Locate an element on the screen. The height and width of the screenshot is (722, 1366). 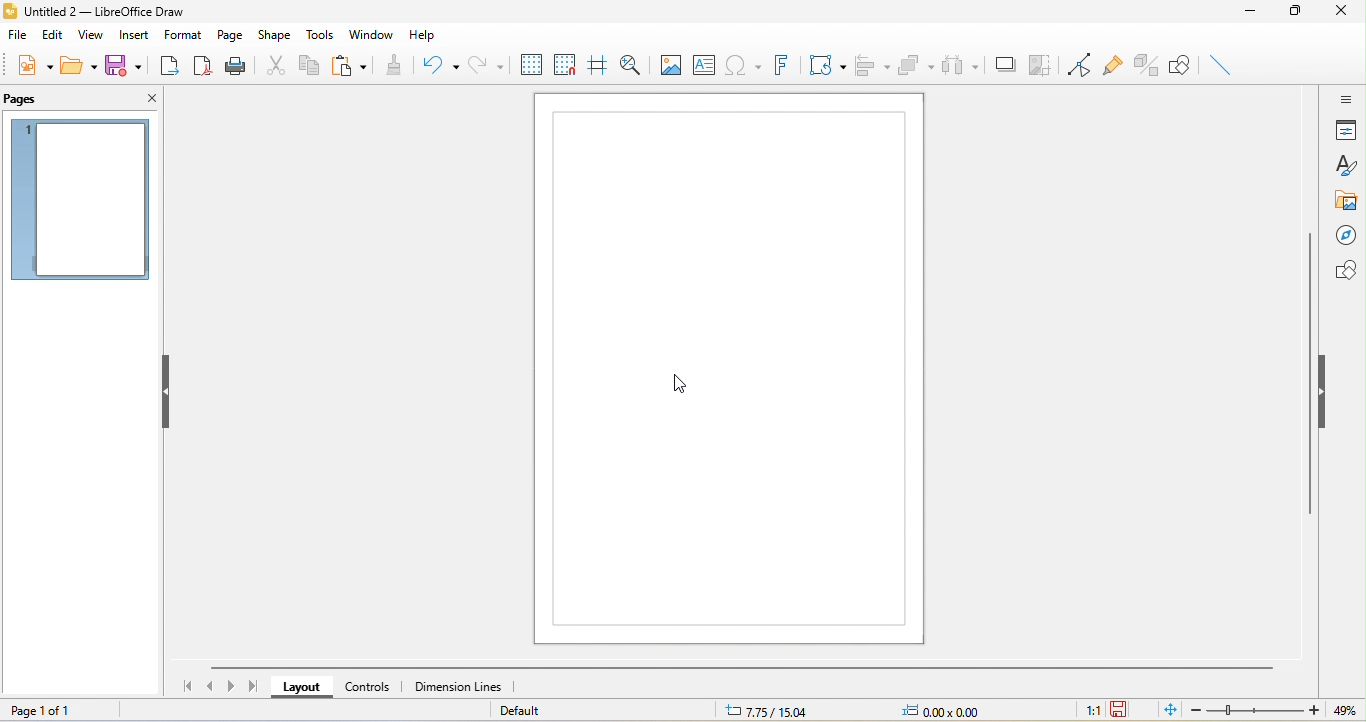
snap to grid is located at coordinates (565, 68).